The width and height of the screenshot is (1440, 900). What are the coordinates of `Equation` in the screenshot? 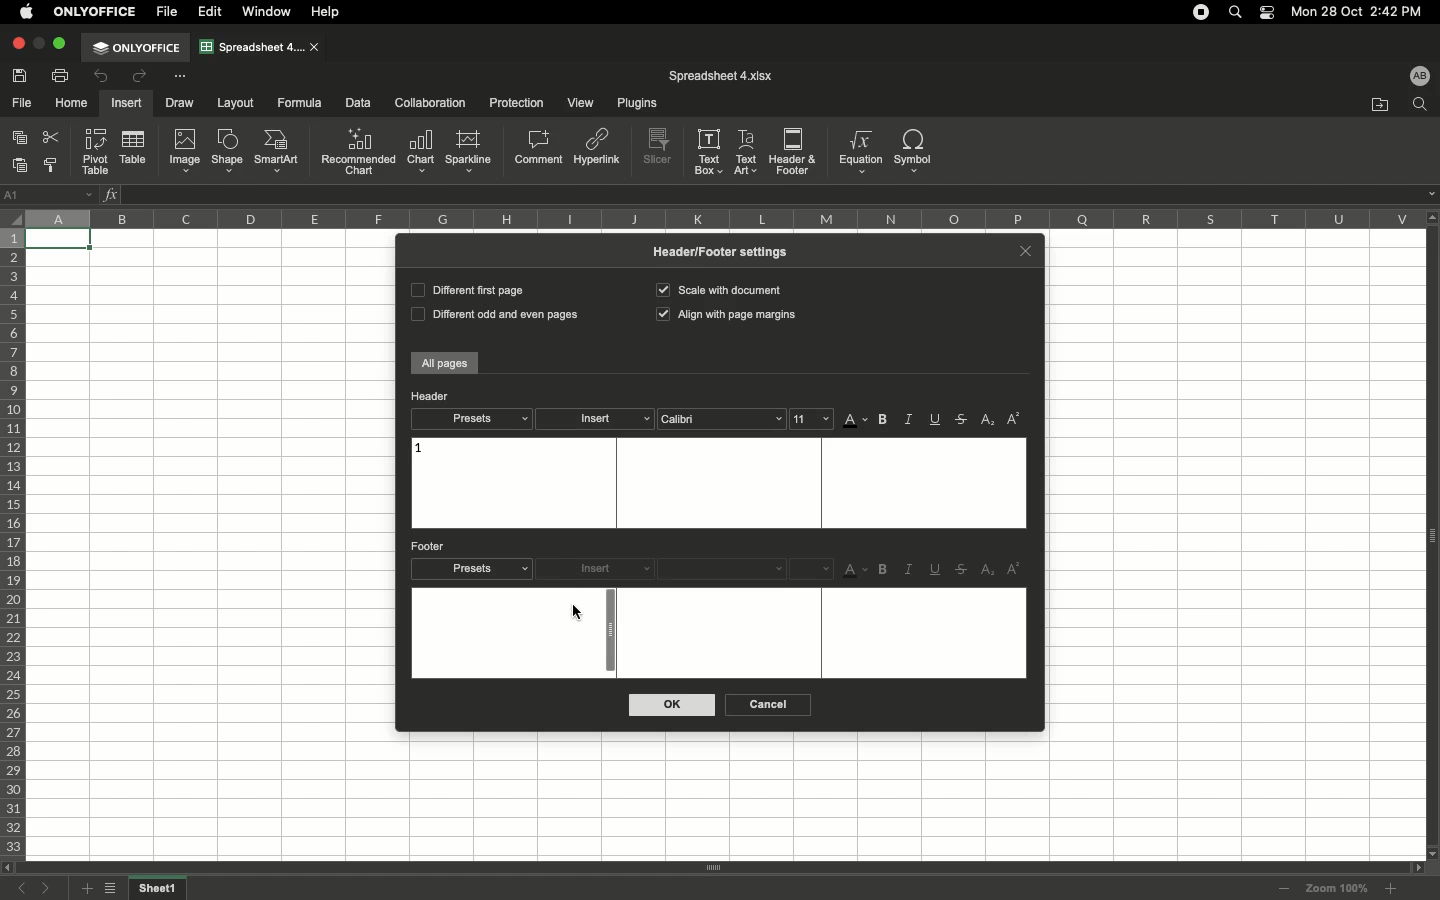 It's located at (858, 151).